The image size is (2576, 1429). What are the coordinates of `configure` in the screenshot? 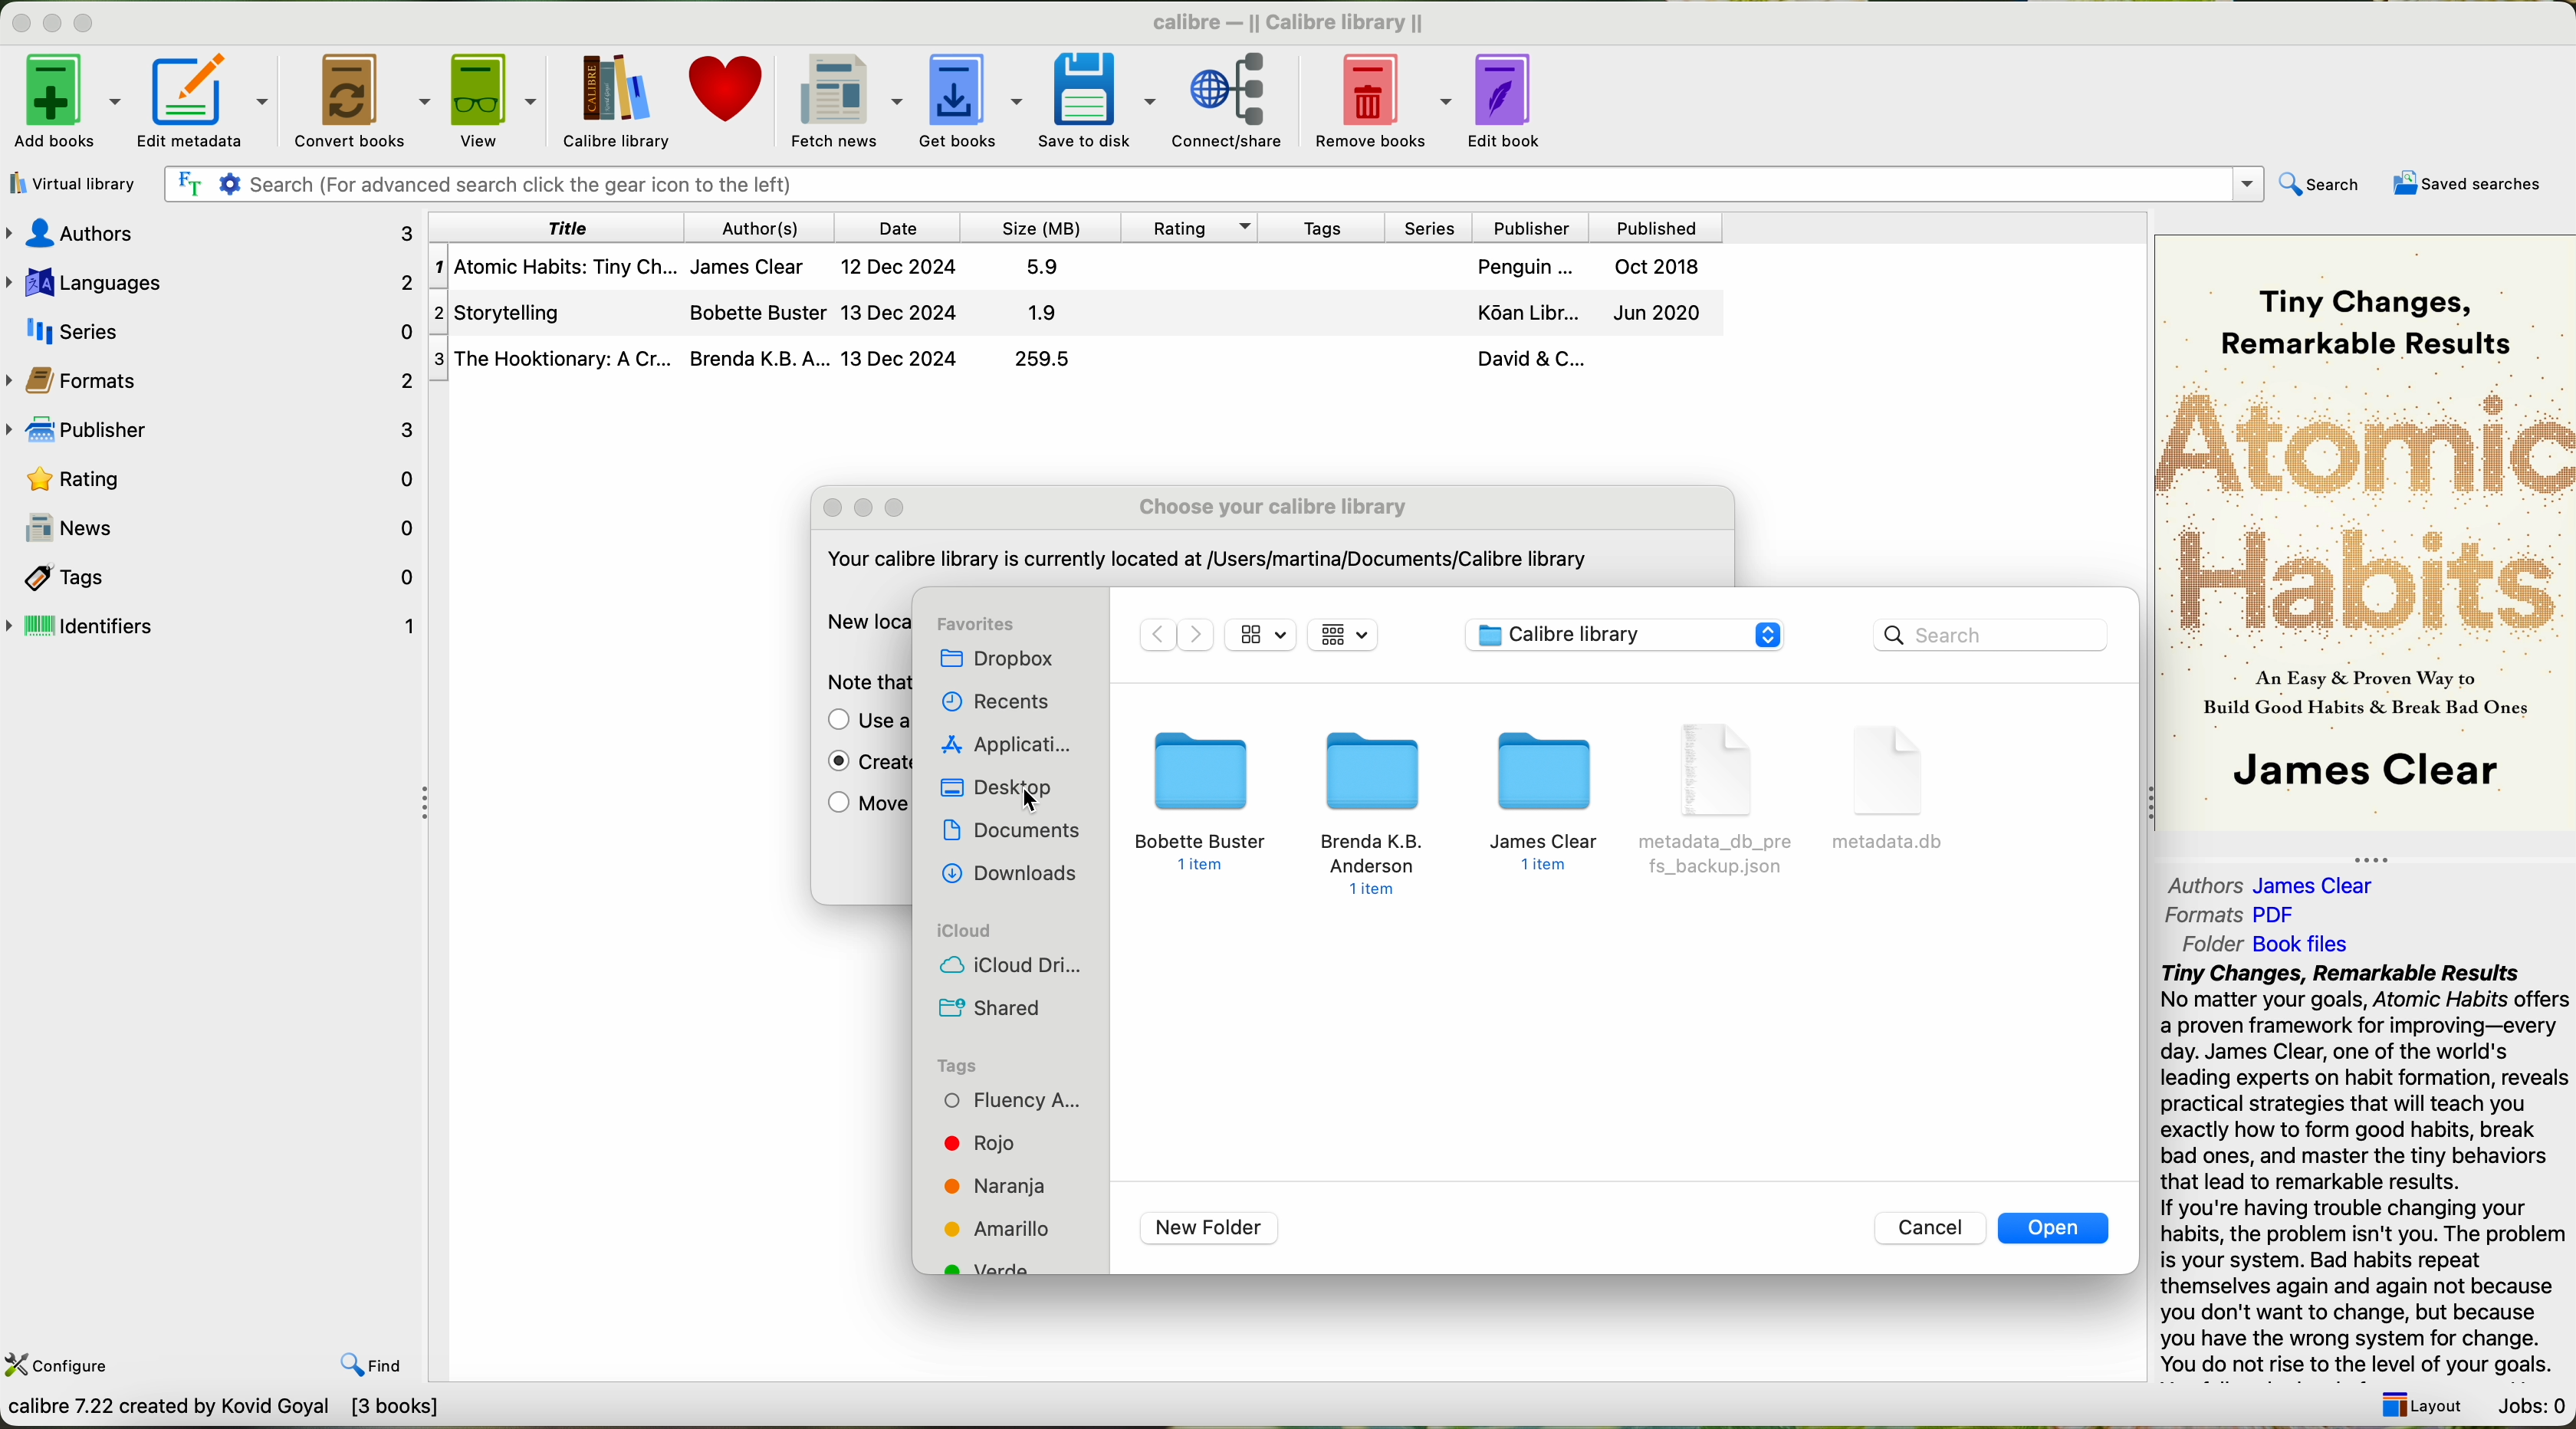 It's located at (61, 1363).